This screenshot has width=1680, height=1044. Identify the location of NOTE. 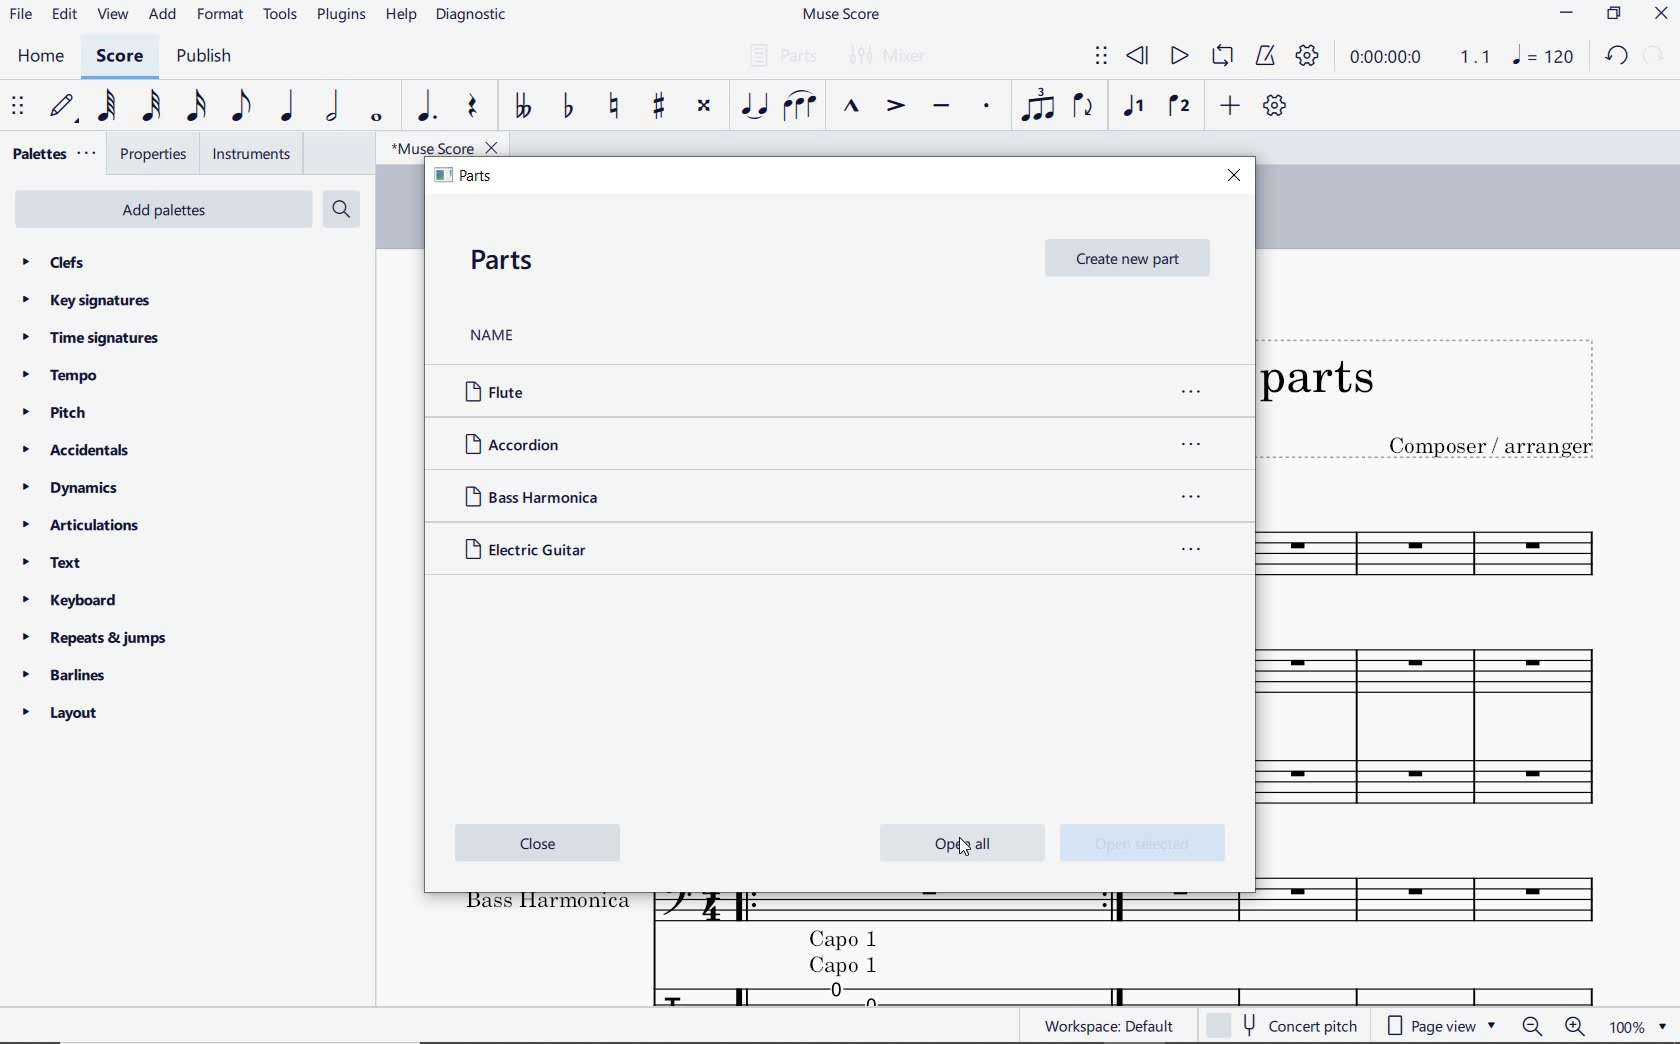
(1546, 56).